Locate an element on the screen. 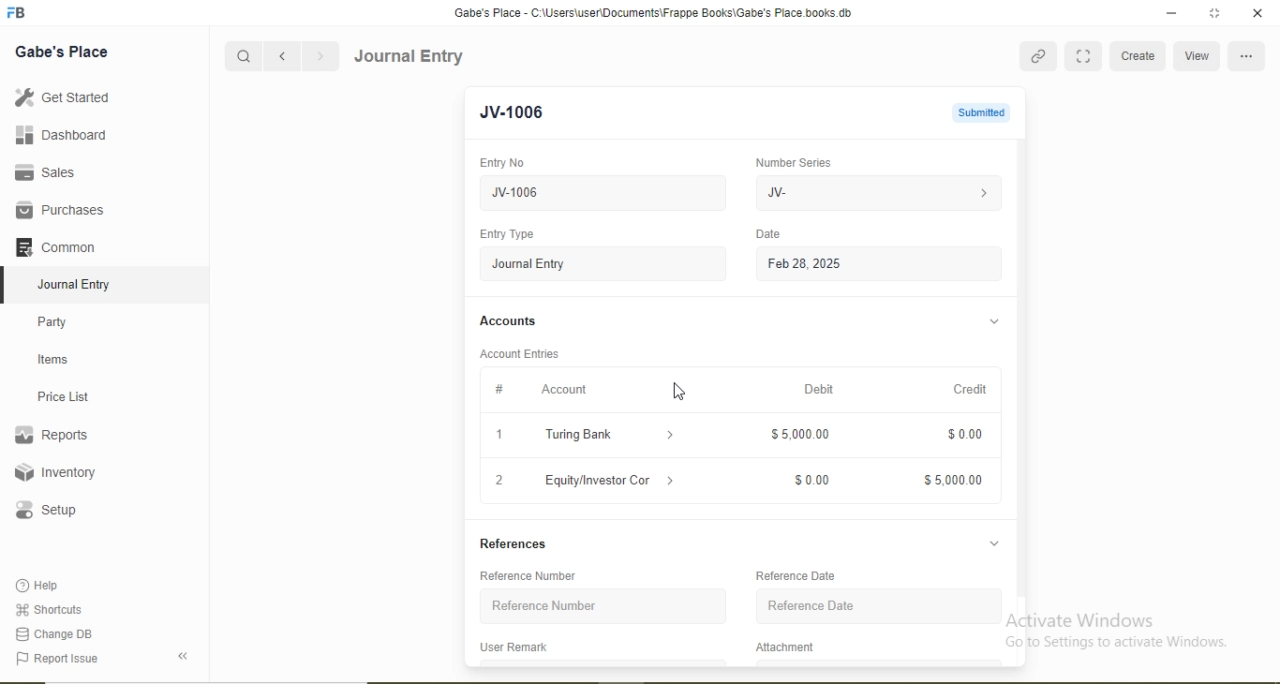 This screenshot has height=684, width=1280. full screen is located at coordinates (1215, 13).